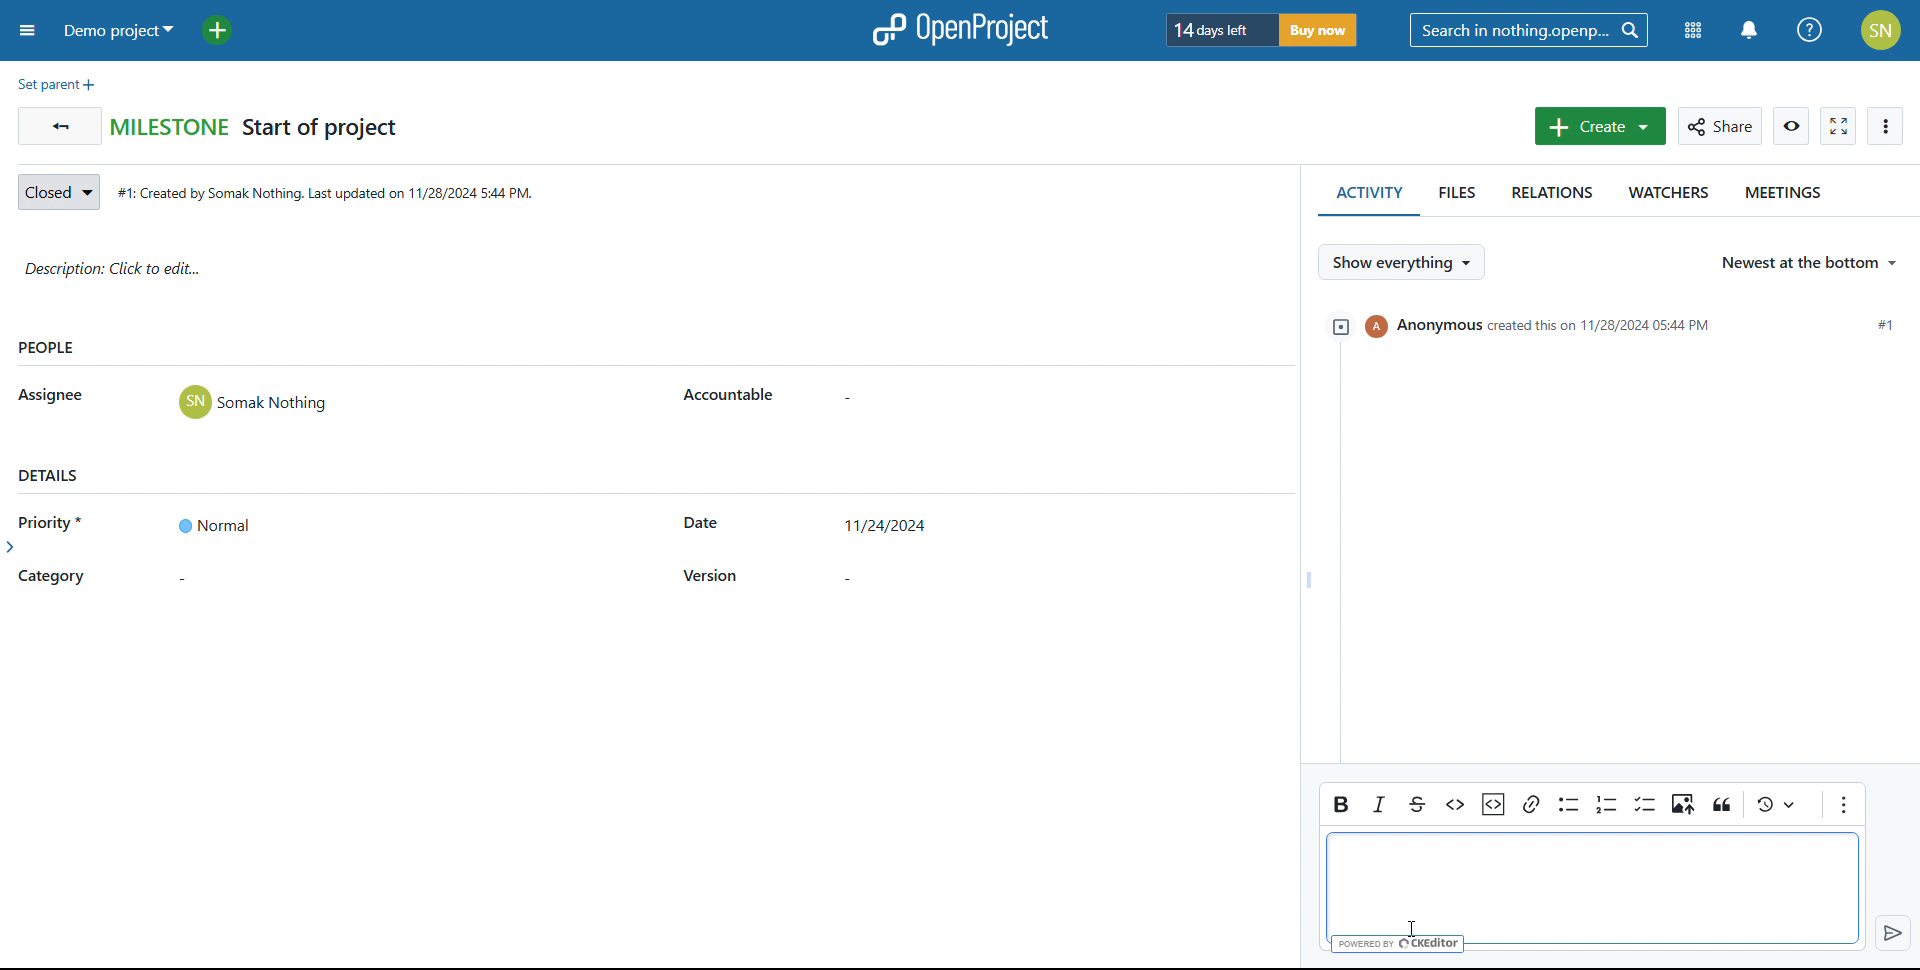 This screenshot has width=1920, height=970. I want to click on buy now, so click(1321, 28).